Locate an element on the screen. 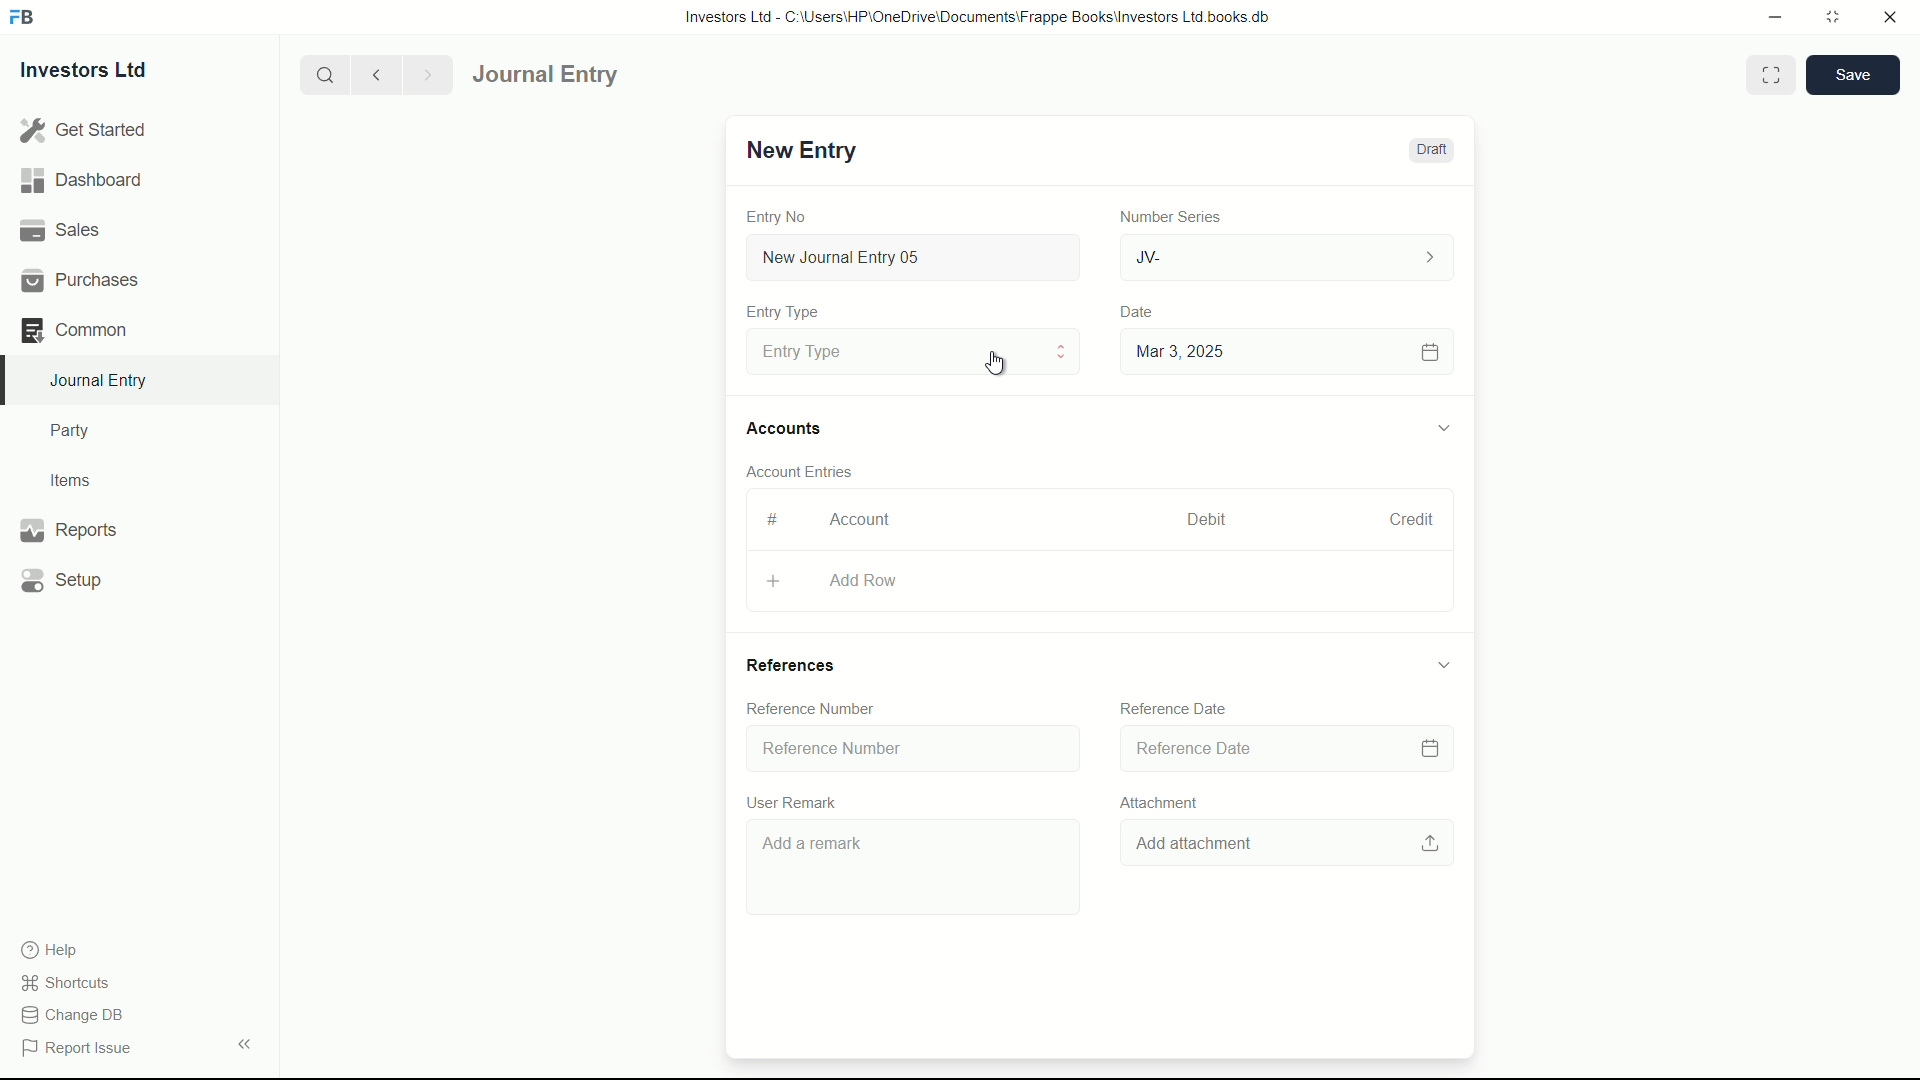 The width and height of the screenshot is (1920, 1080). Aad Row is located at coordinates (1101, 582).